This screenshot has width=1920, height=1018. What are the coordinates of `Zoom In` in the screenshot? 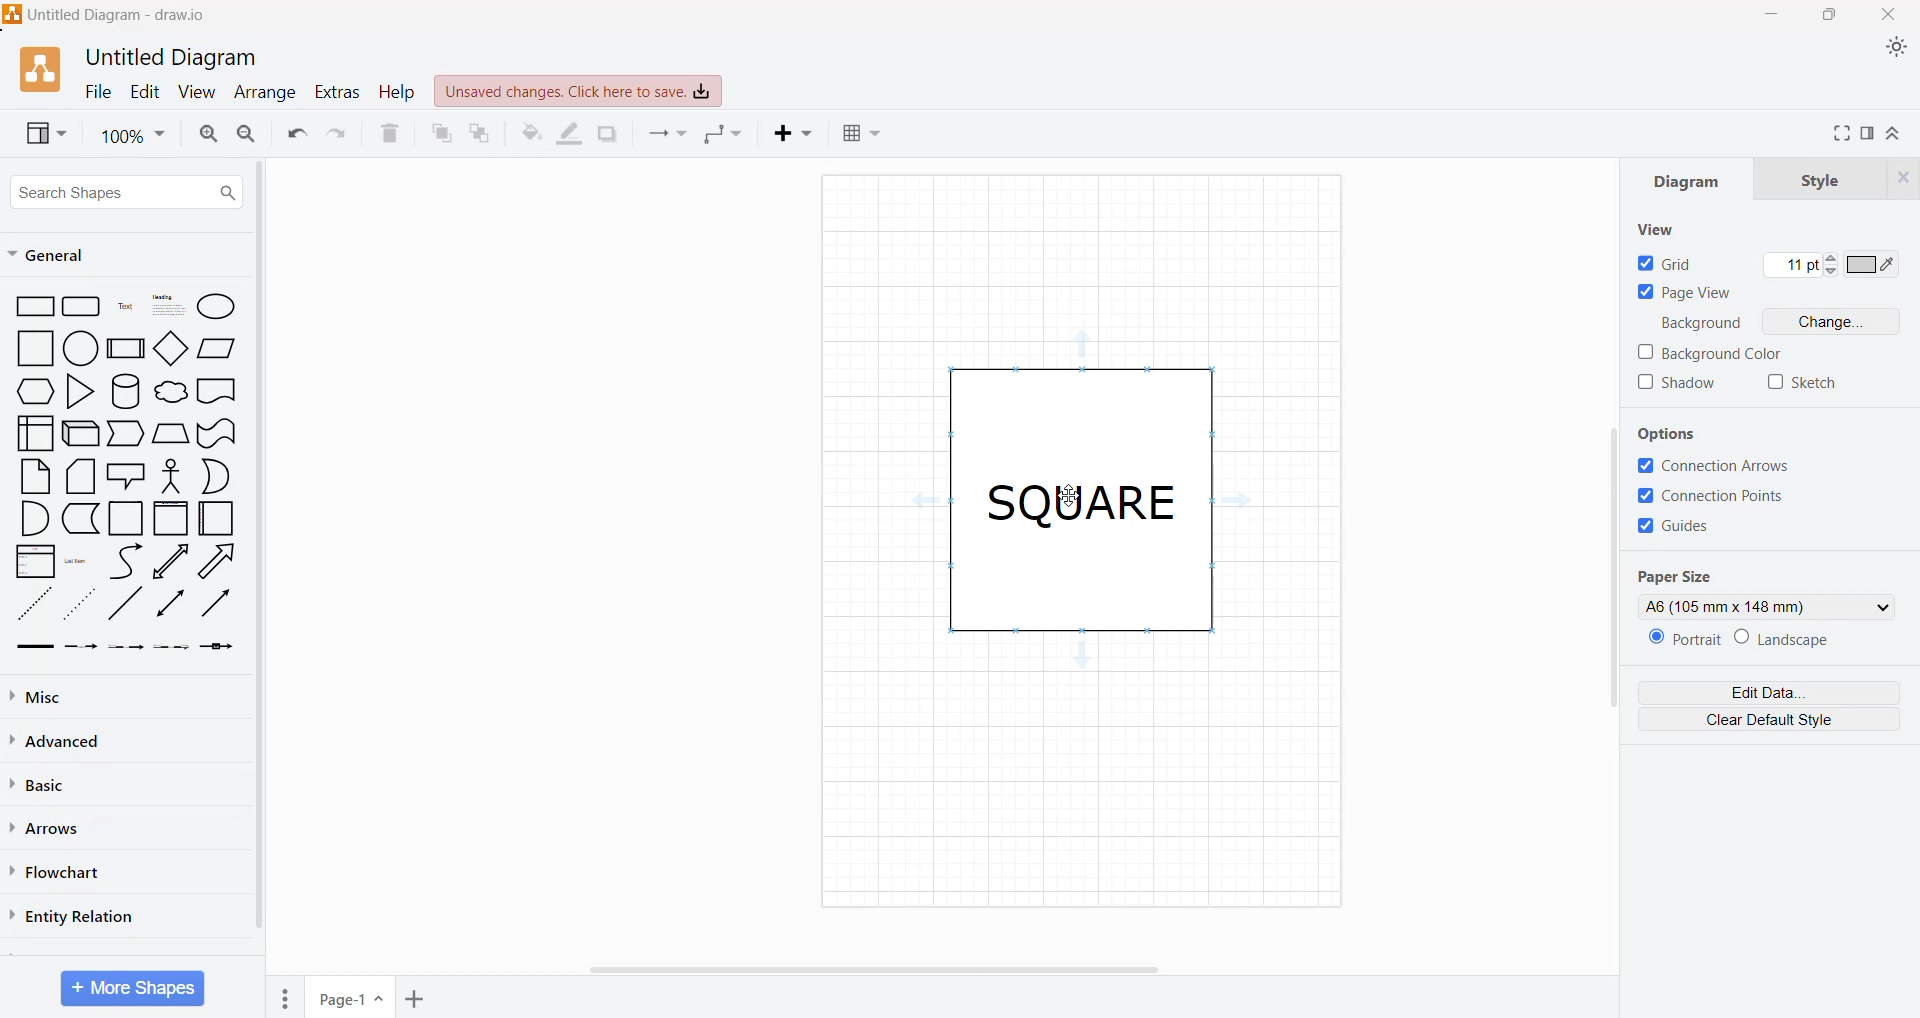 It's located at (208, 132).